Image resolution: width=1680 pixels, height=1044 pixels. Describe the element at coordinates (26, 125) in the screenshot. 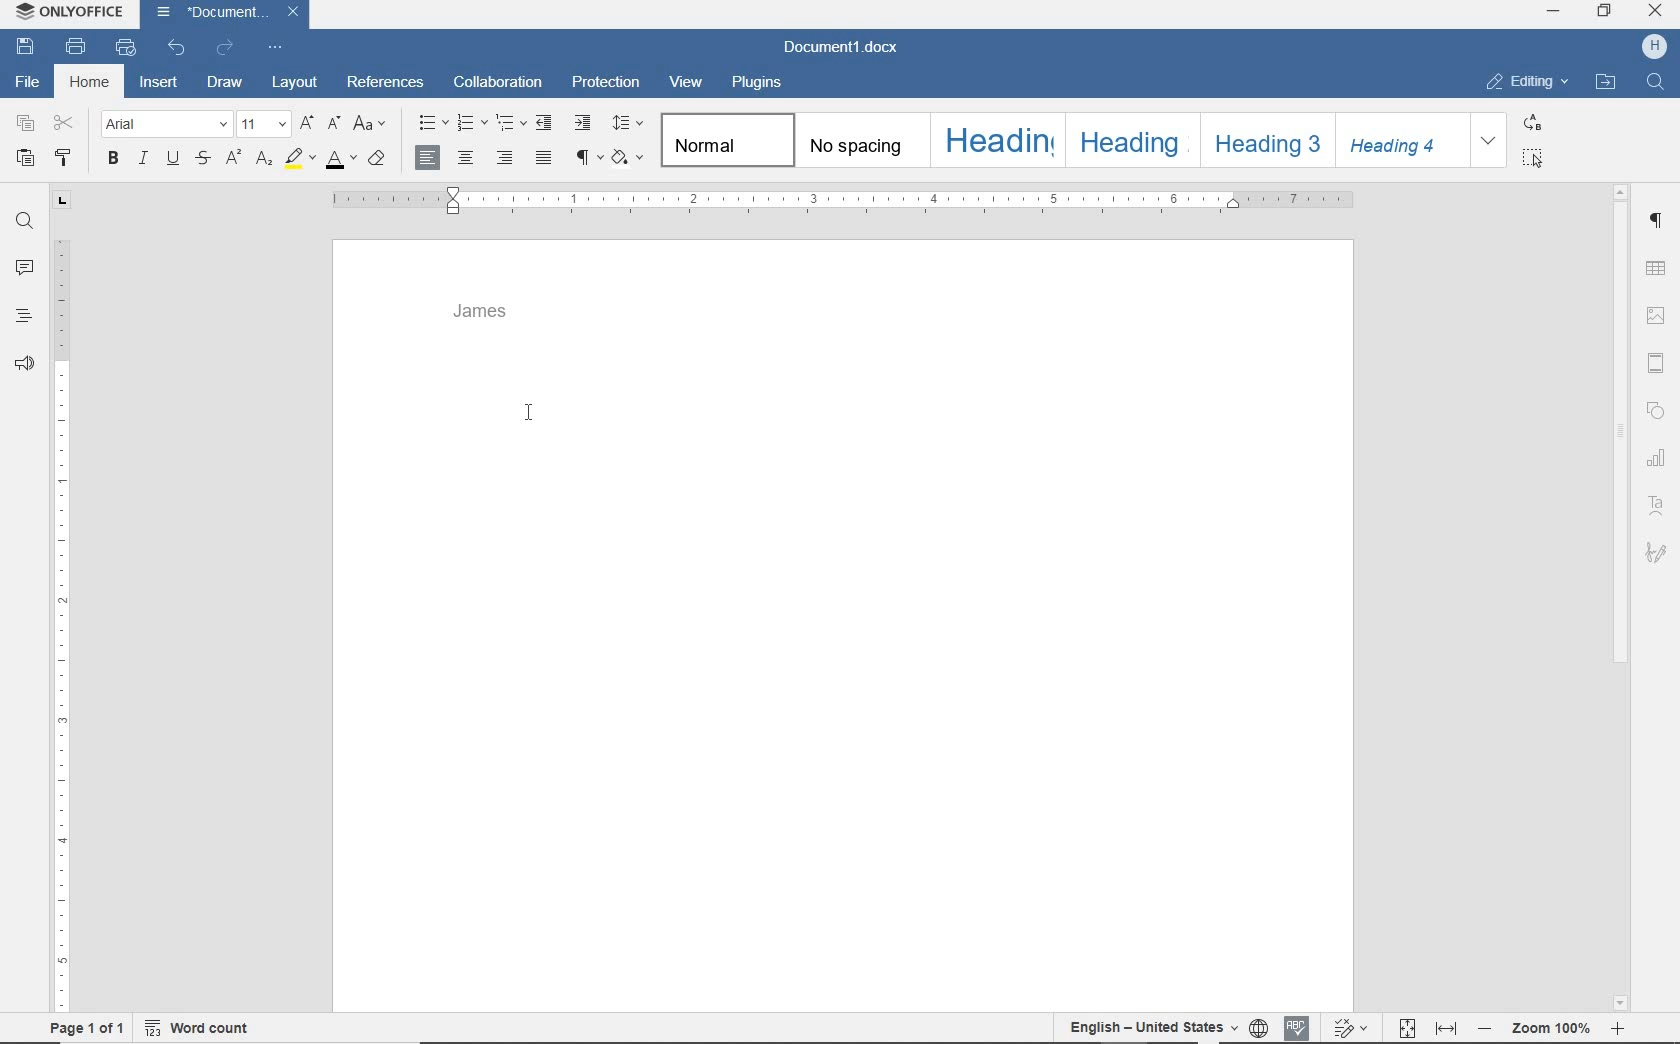

I see `copy` at that location.